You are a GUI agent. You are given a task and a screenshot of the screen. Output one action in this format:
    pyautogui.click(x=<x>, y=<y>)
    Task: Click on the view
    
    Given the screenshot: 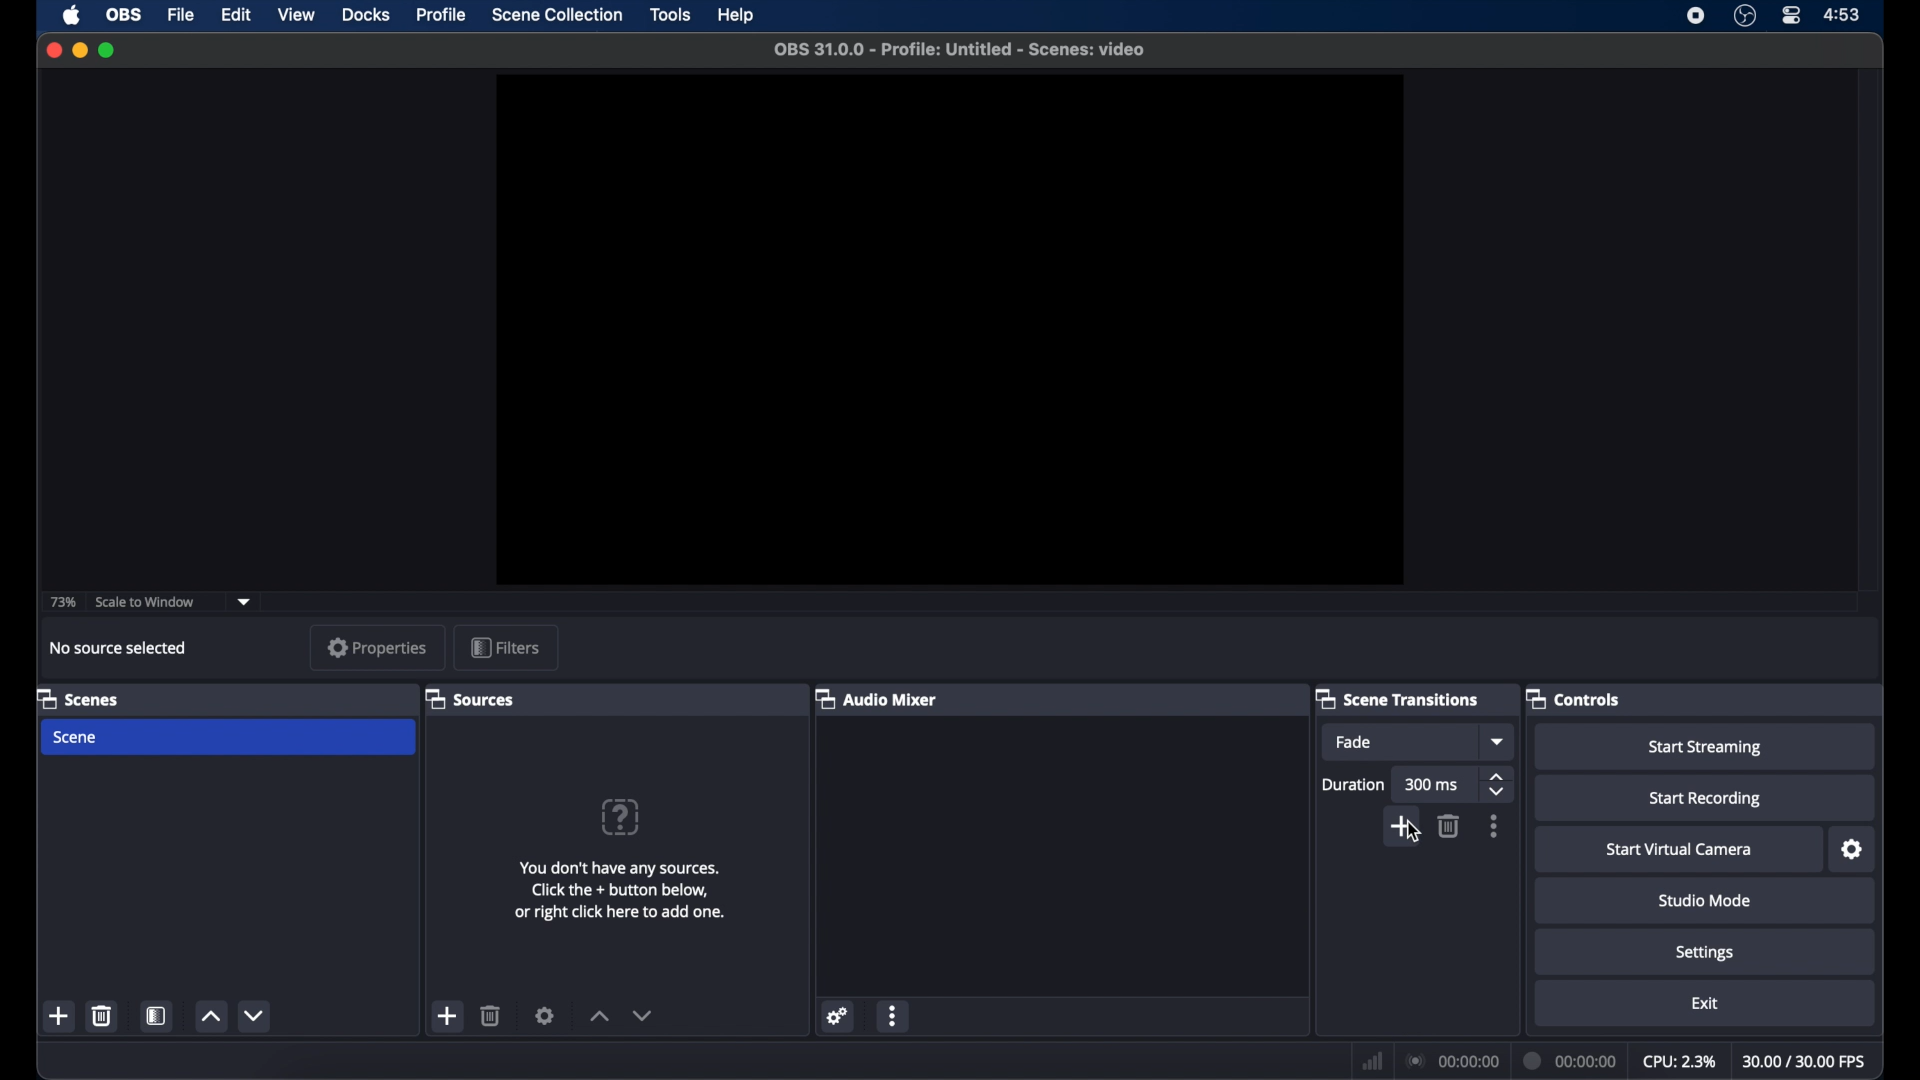 What is the action you would take?
    pyautogui.click(x=296, y=14)
    